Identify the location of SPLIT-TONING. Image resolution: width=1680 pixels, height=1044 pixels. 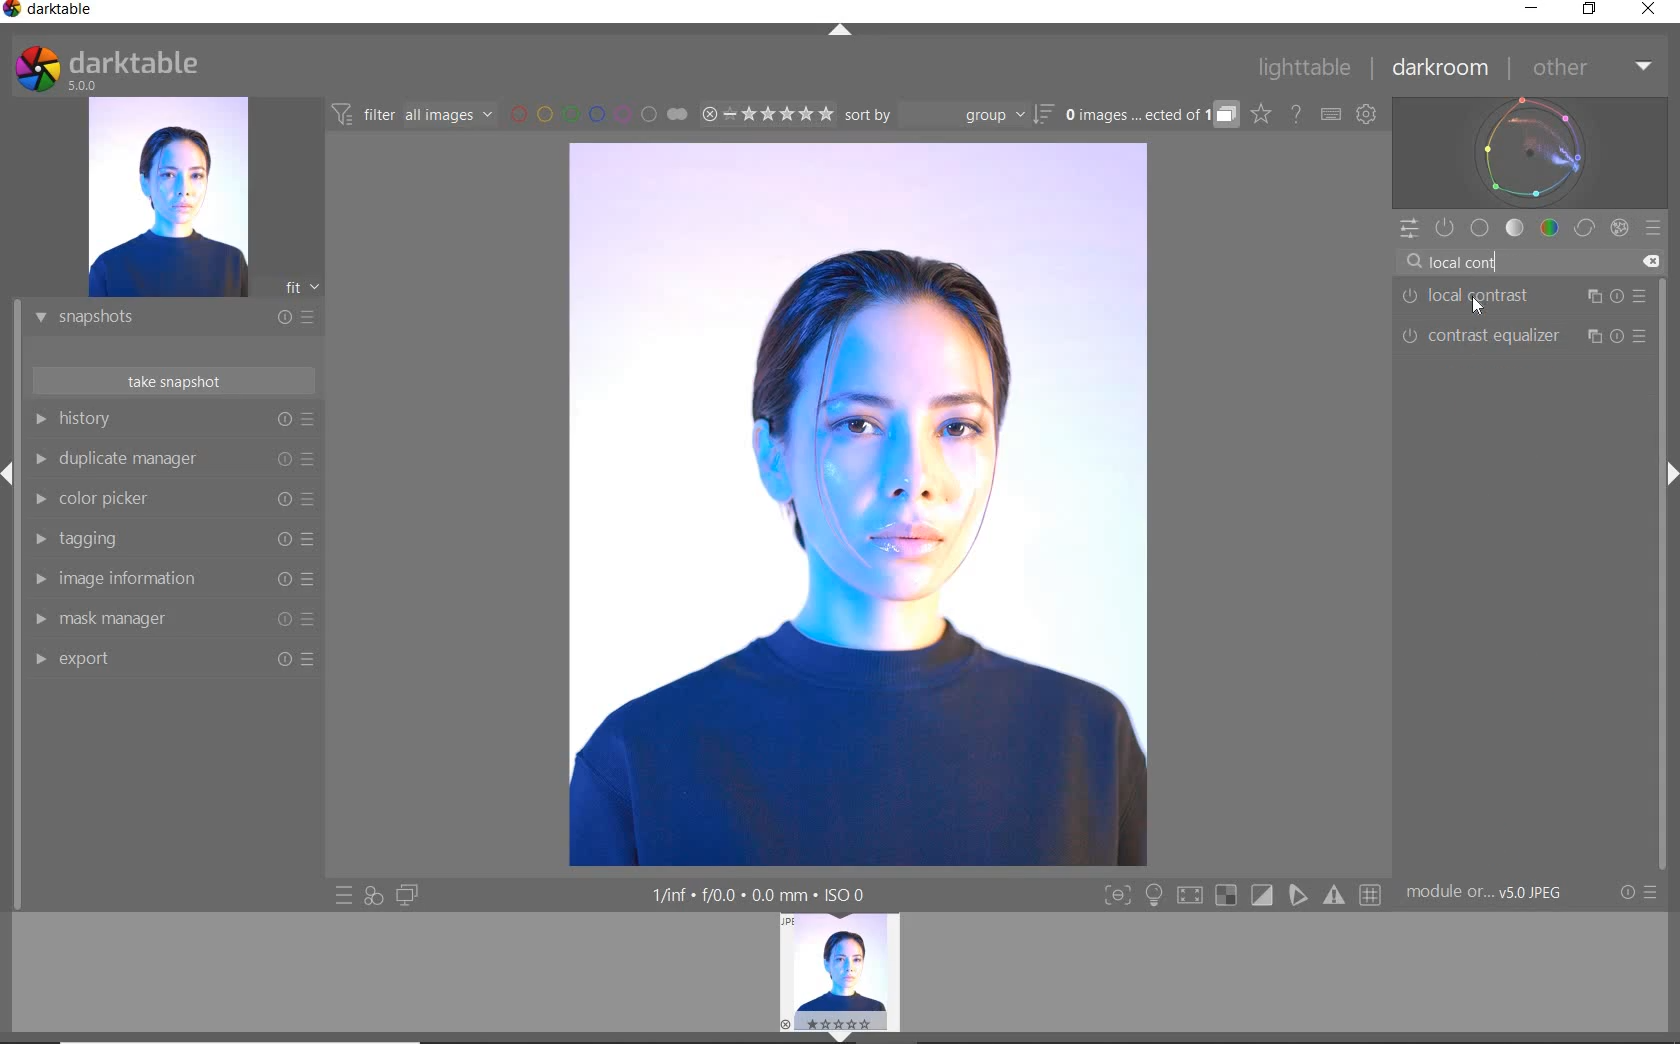
(1521, 415).